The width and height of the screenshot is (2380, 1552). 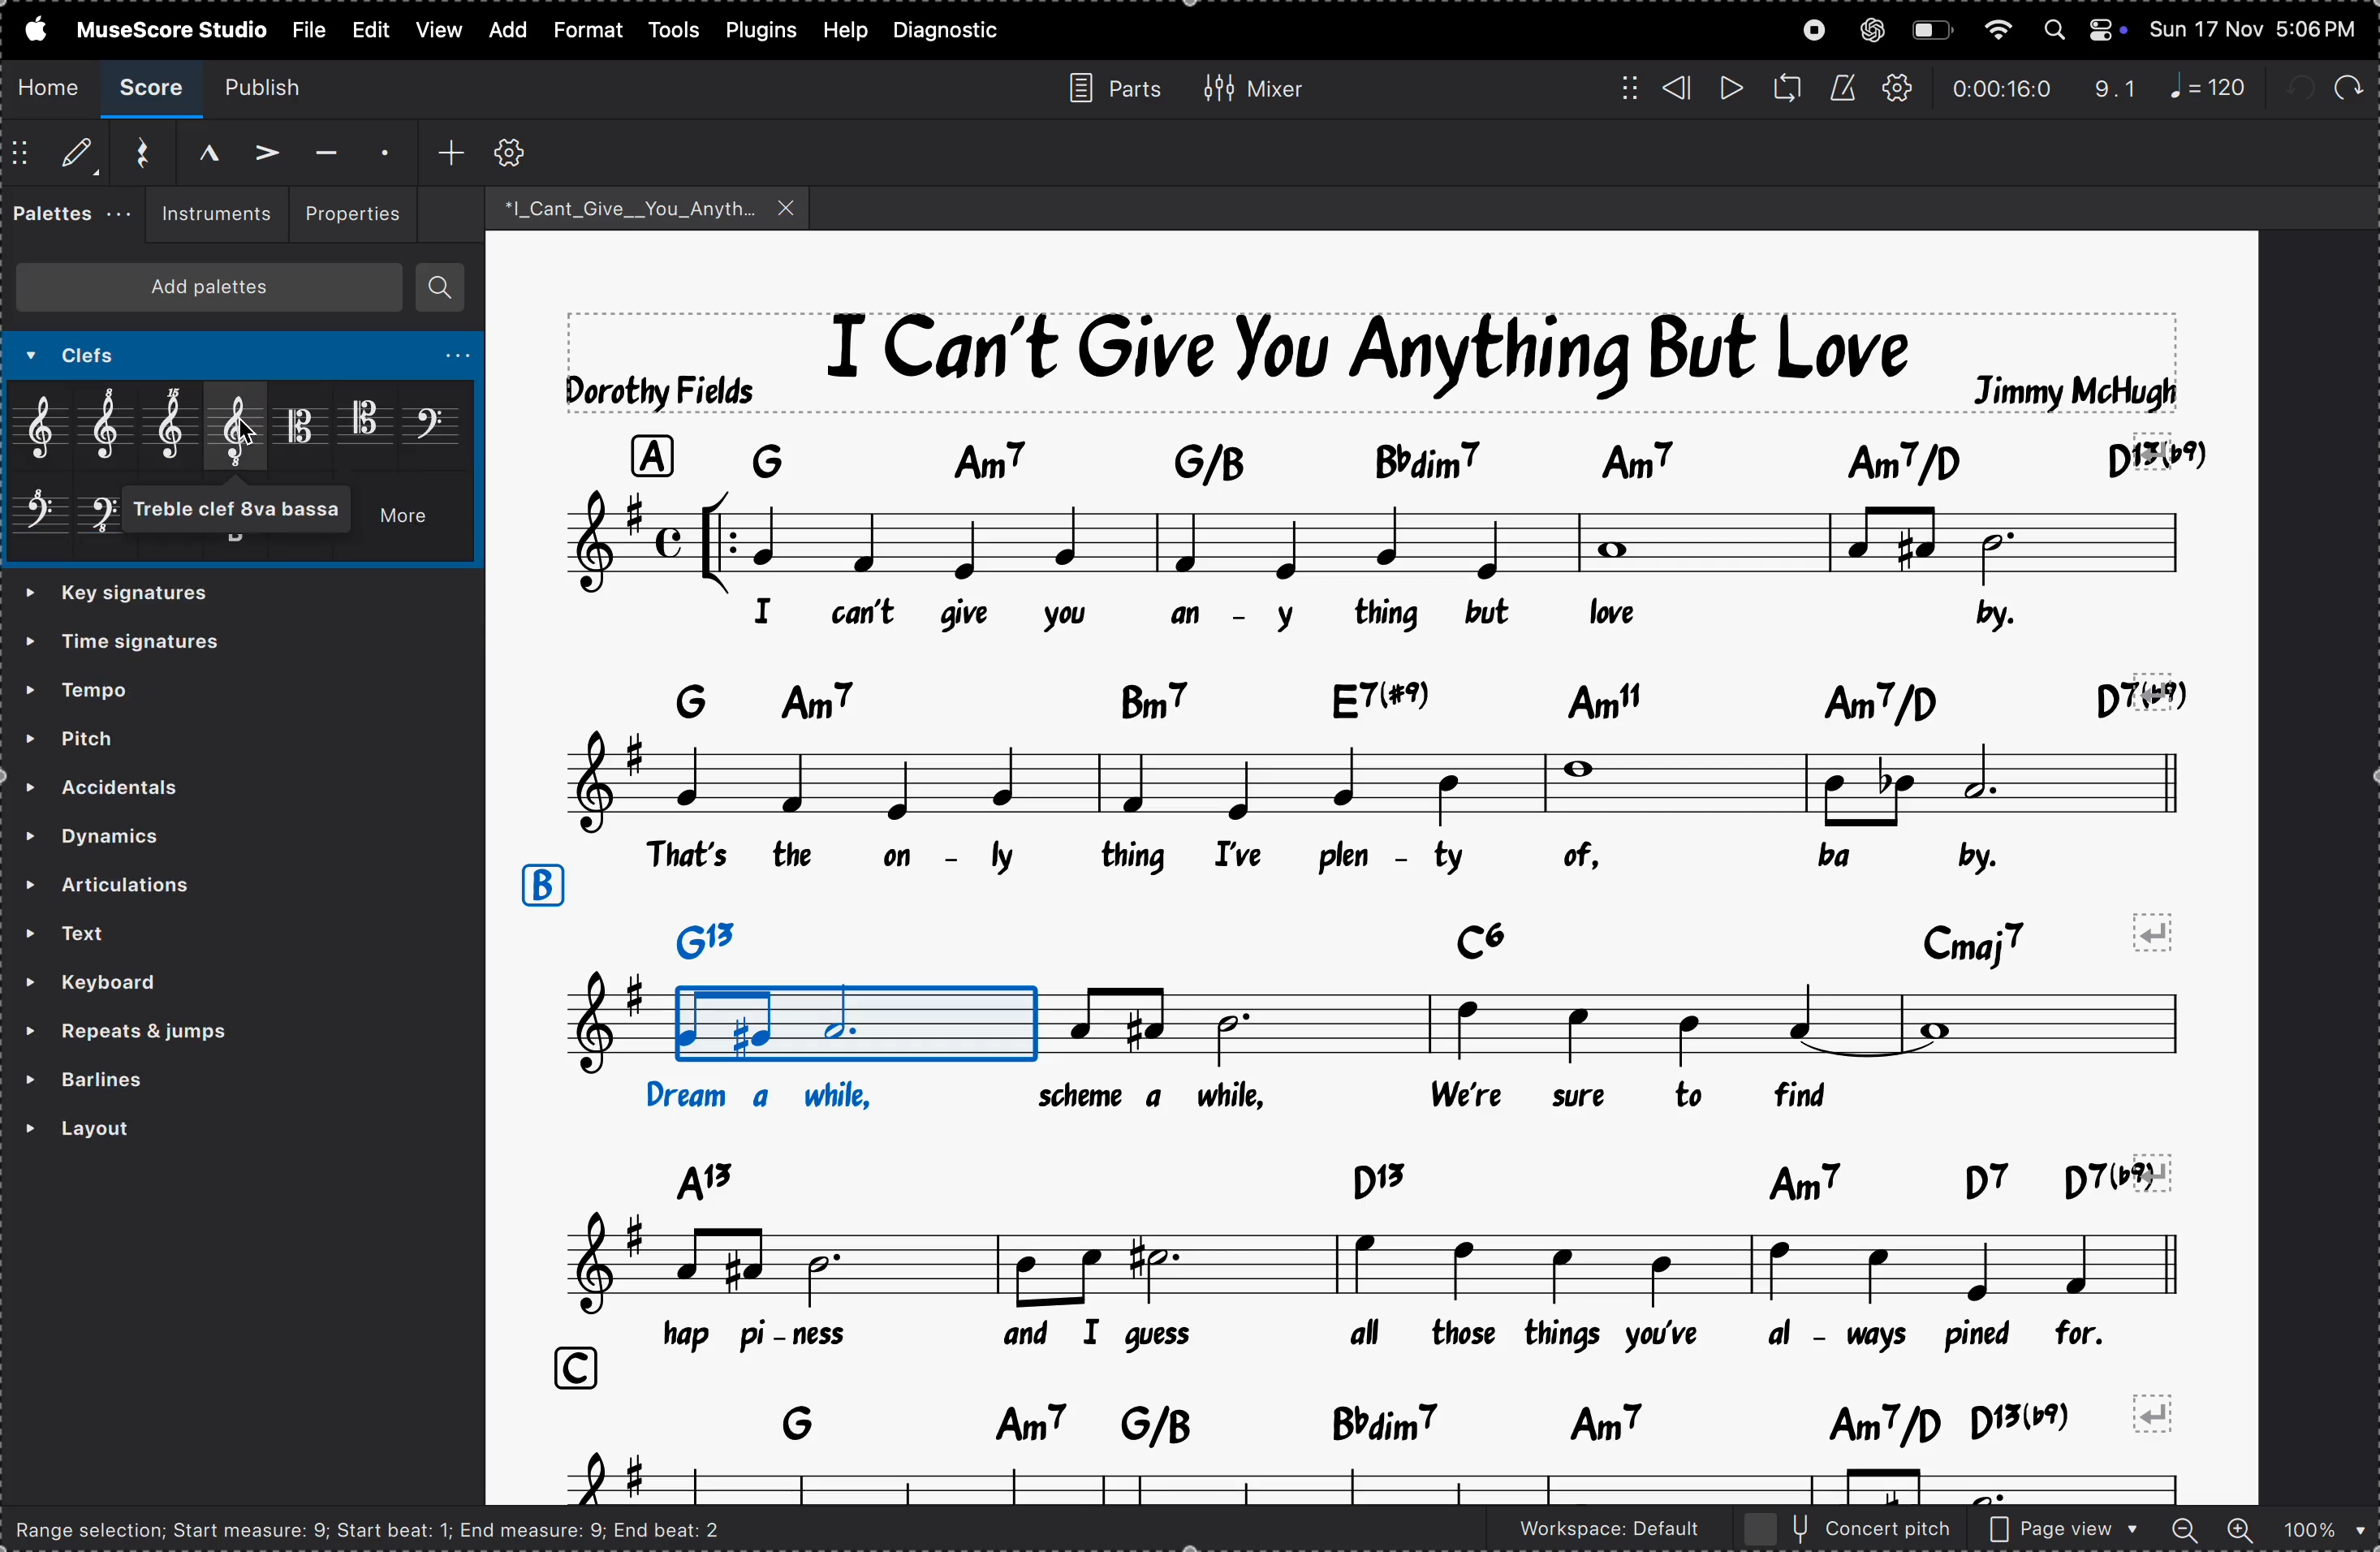 I want to click on bass clef 8 bassa, so click(x=106, y=523).